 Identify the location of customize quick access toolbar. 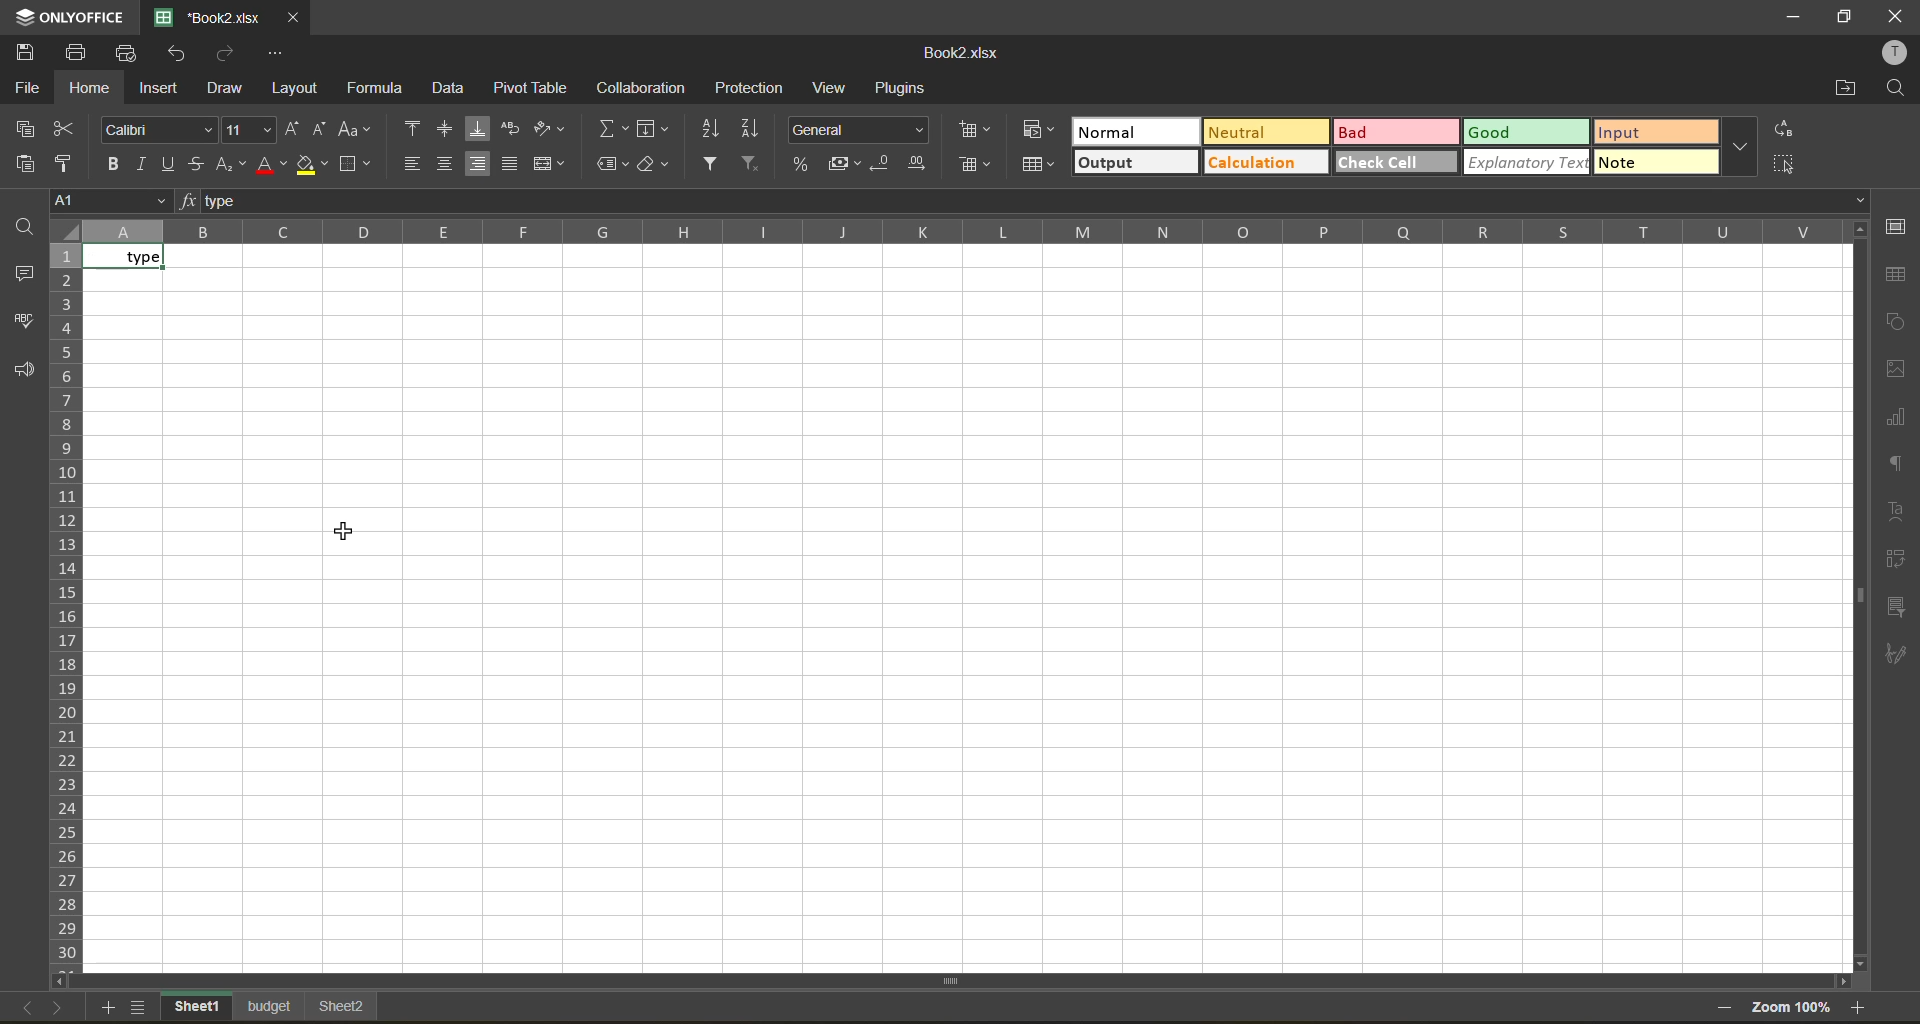
(273, 50).